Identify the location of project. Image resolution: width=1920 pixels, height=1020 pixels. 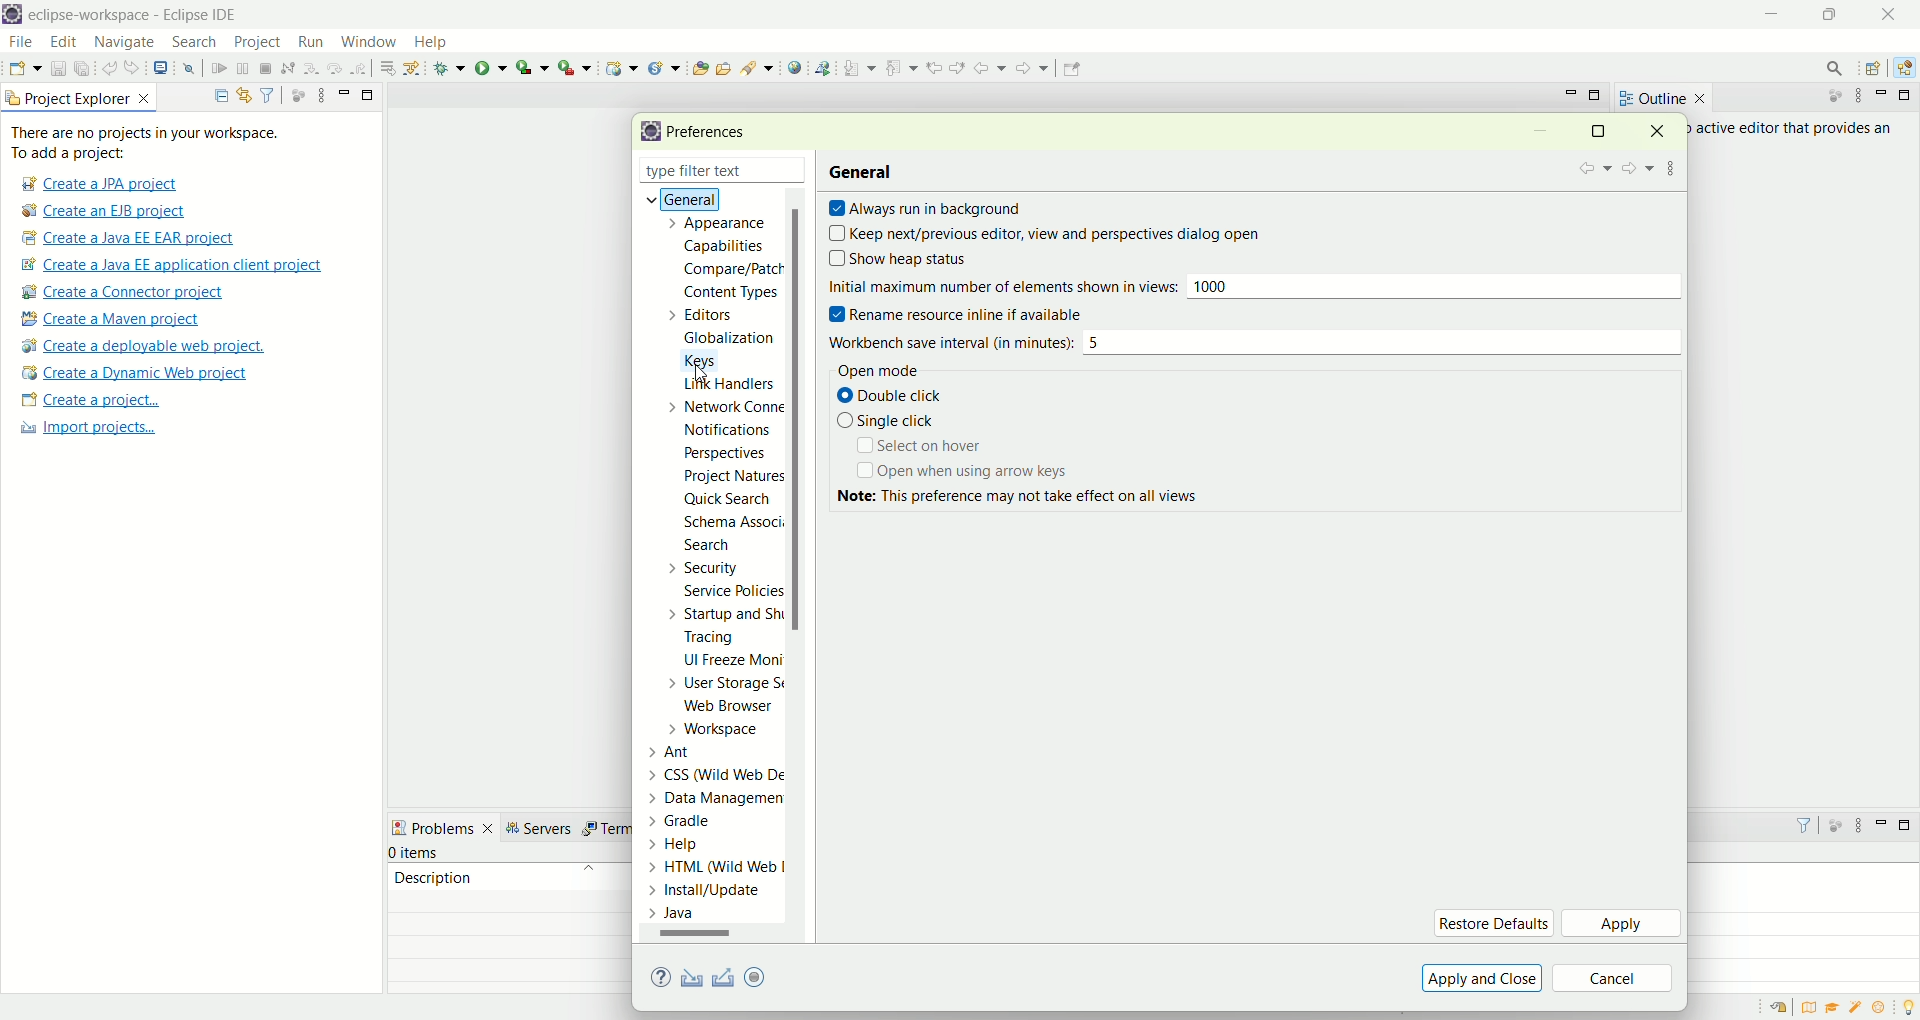
(256, 42).